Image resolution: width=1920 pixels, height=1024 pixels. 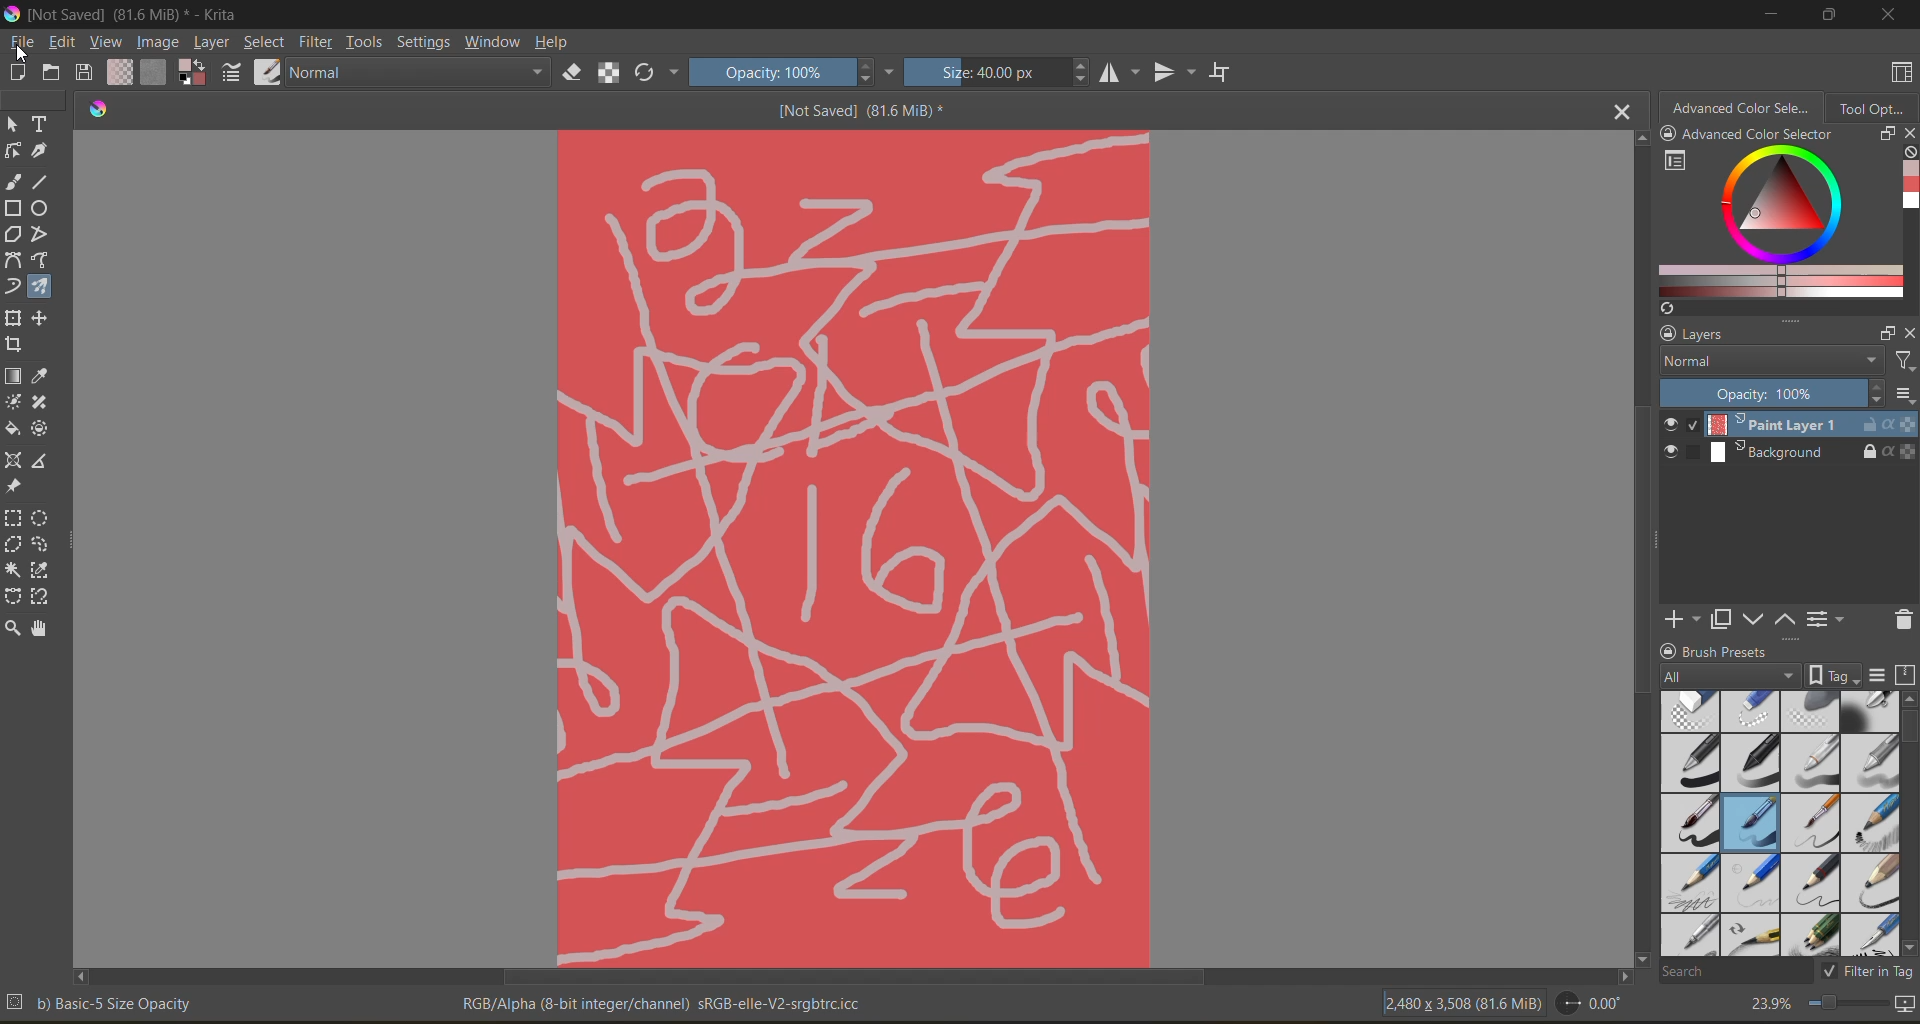 I want to click on file name and app name, so click(x=127, y=12).